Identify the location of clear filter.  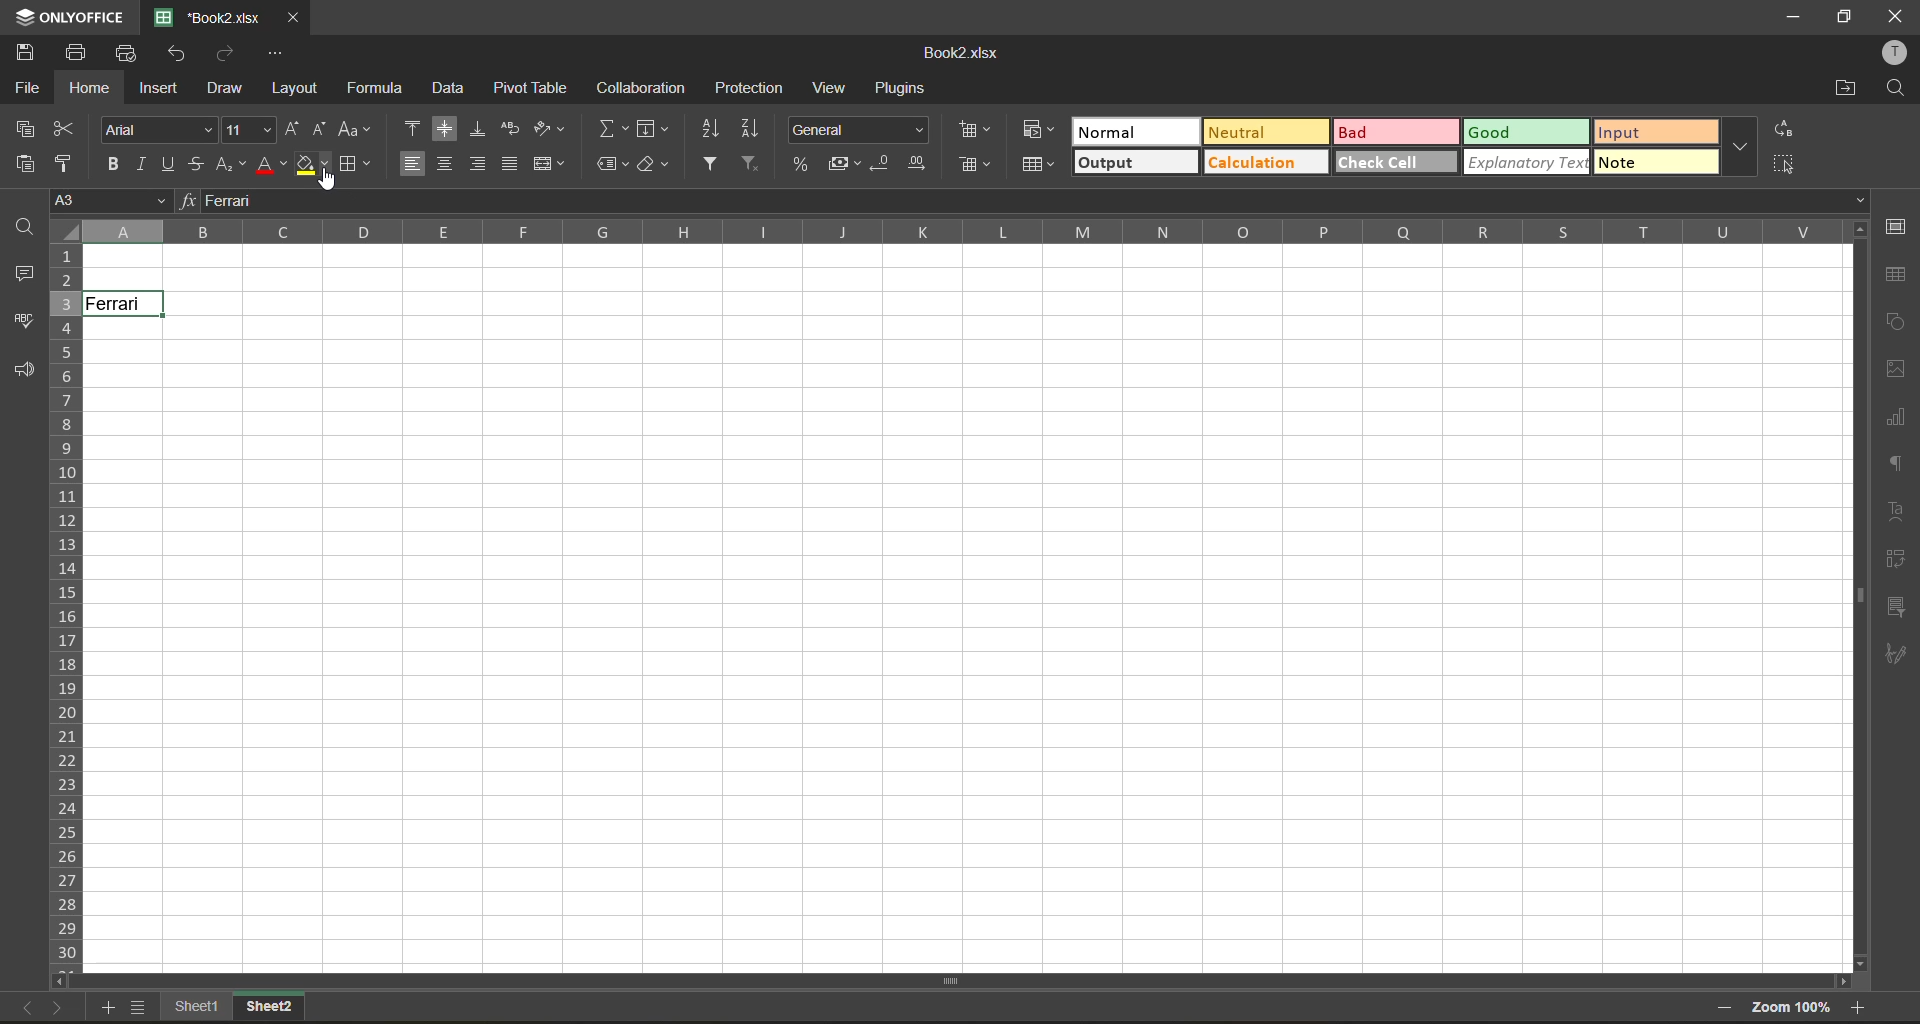
(752, 164).